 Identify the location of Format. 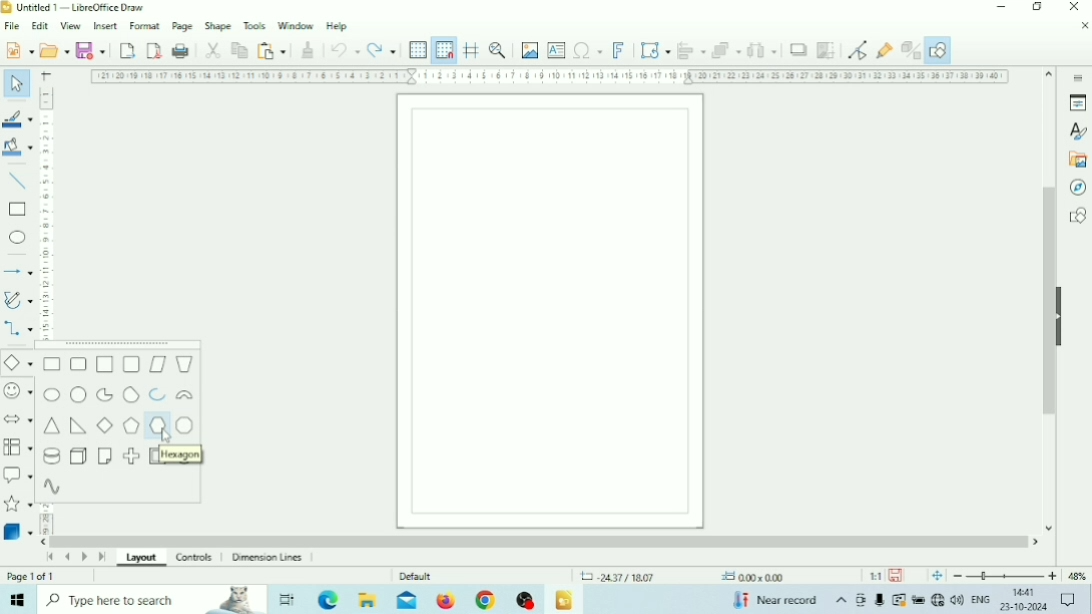
(146, 25).